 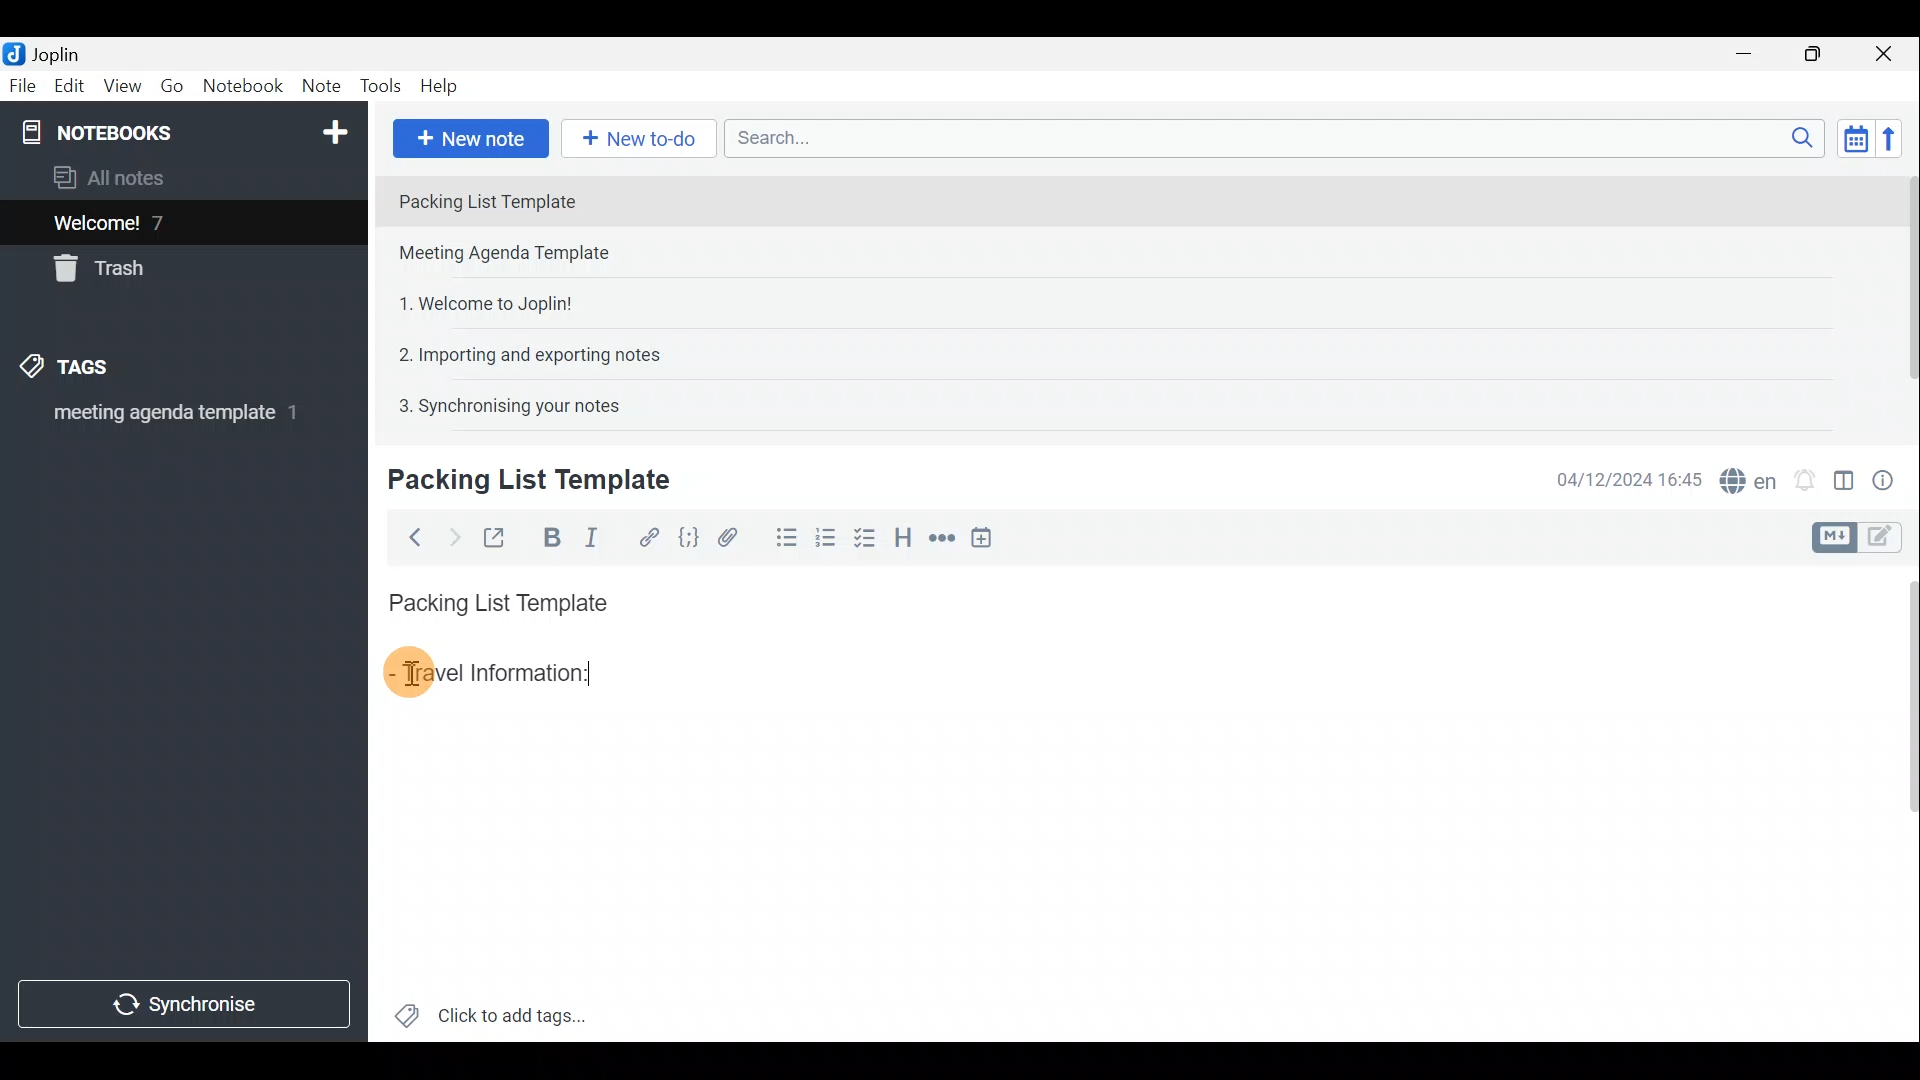 I want to click on Welcome, so click(x=153, y=222).